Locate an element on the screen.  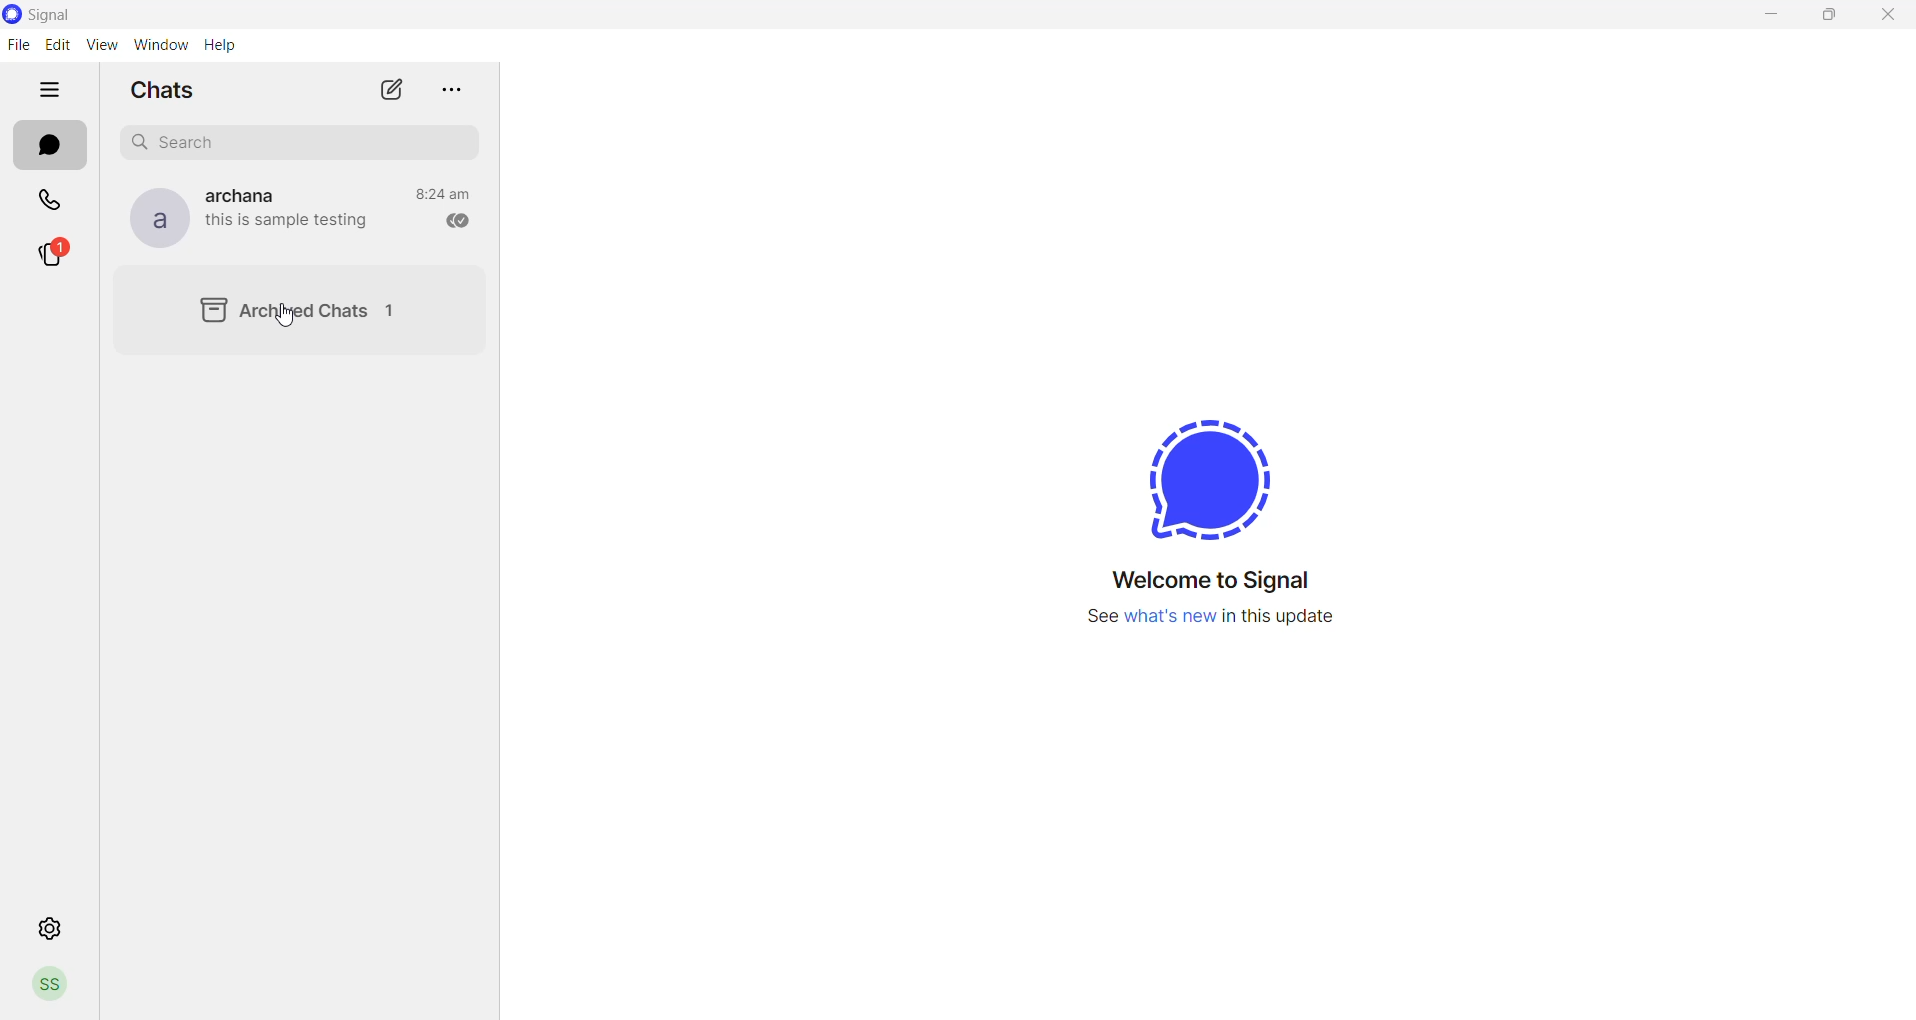
calls is located at coordinates (47, 202).